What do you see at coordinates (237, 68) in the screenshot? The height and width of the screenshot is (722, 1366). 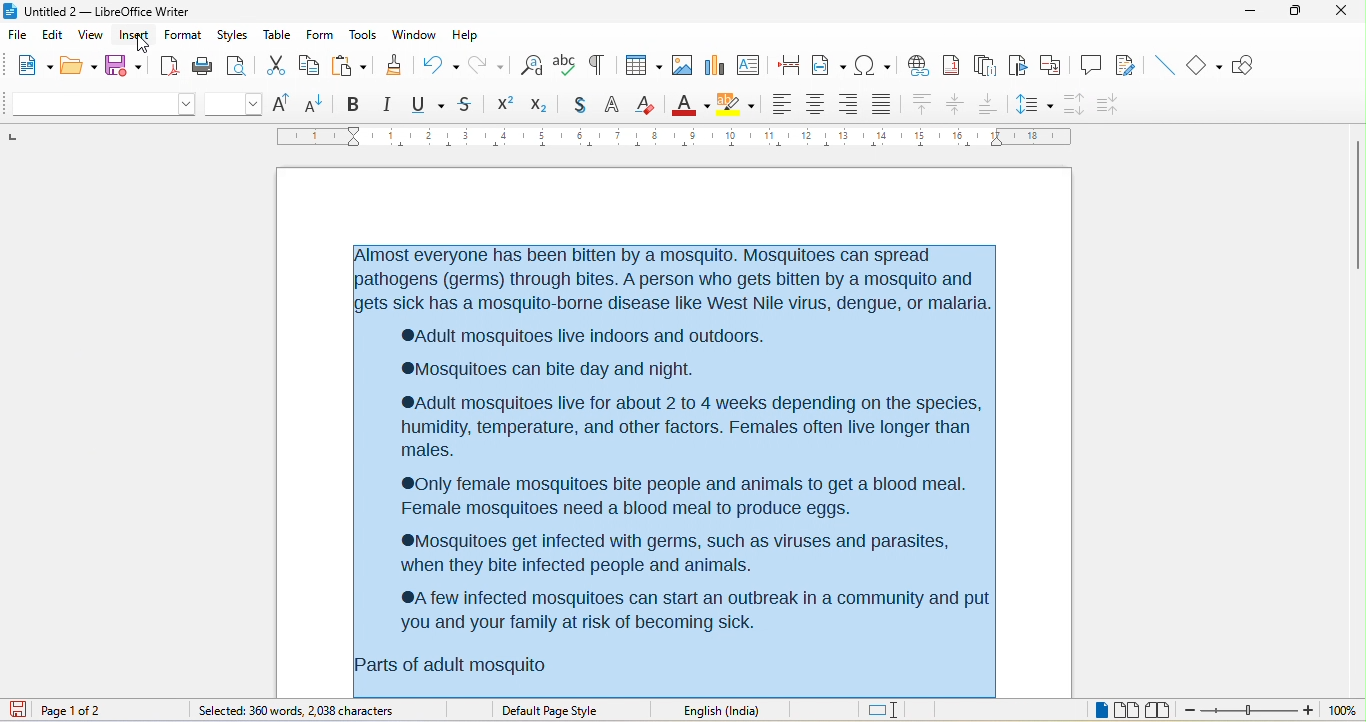 I see `print preview` at bounding box center [237, 68].